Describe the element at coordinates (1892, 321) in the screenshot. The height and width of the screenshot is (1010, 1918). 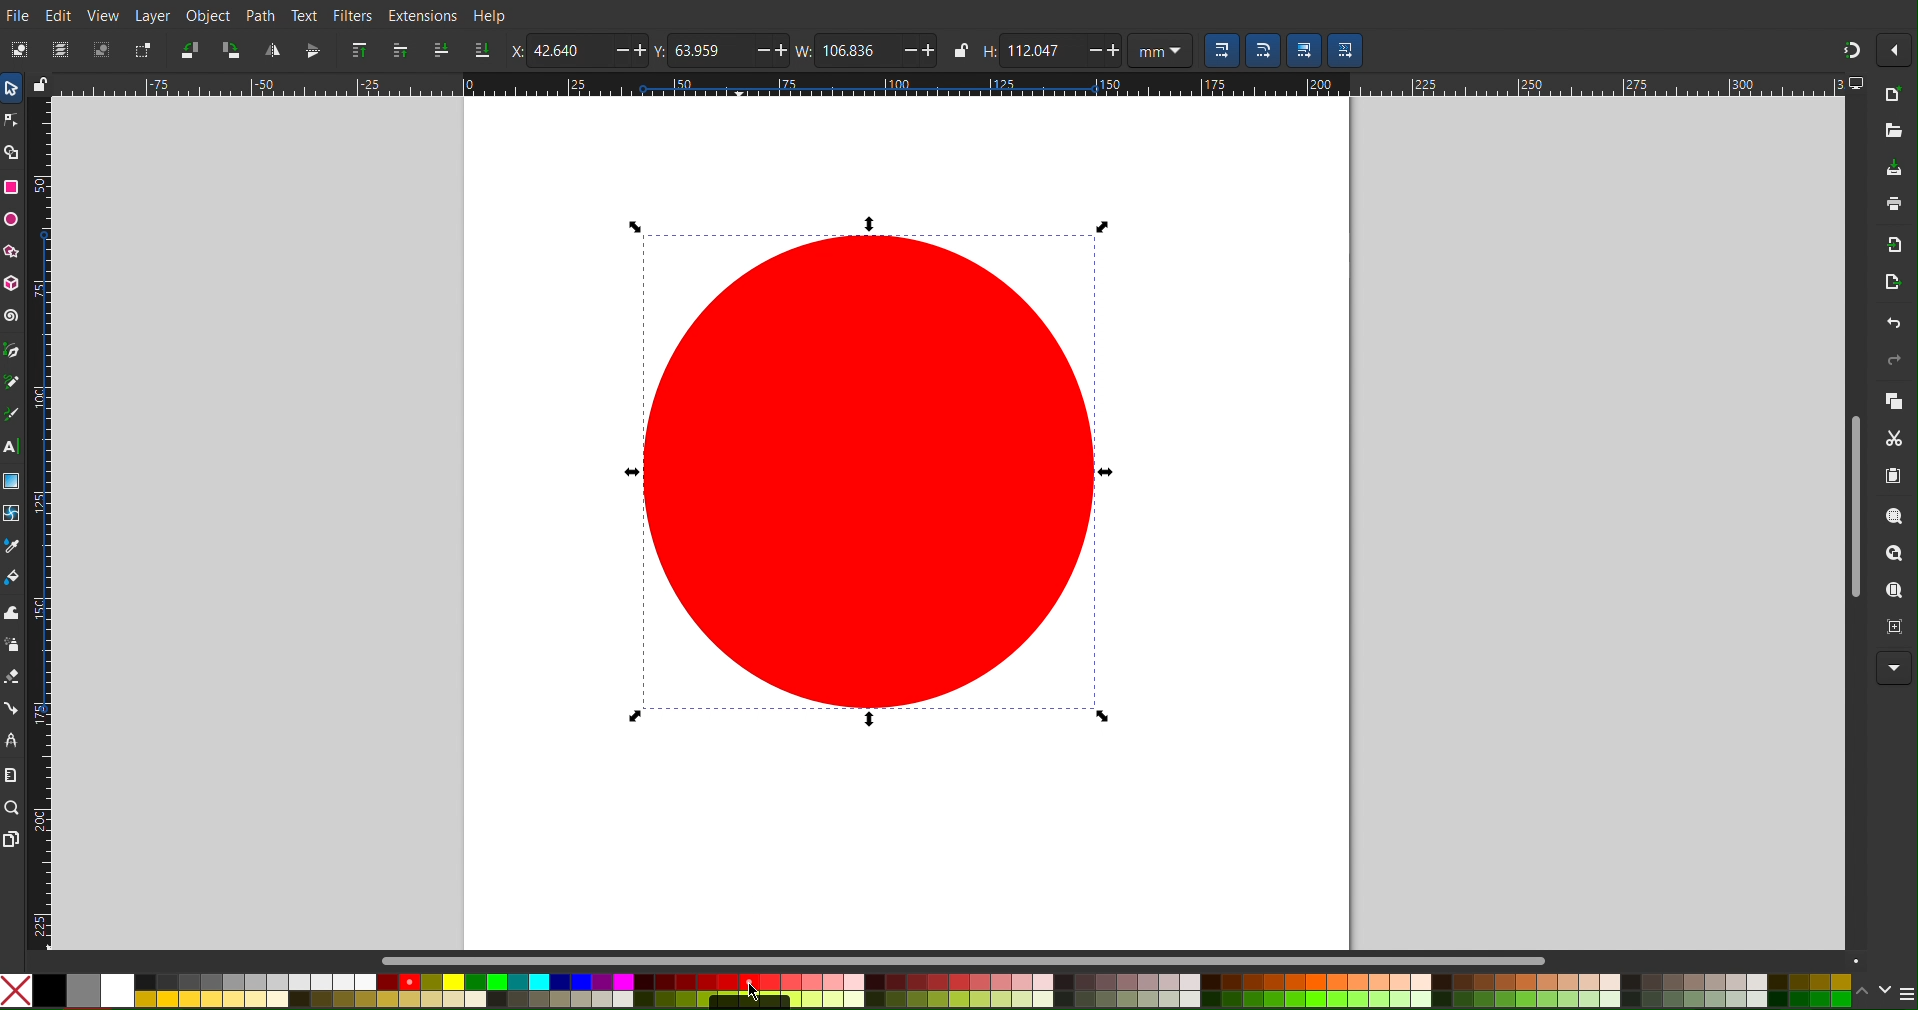
I see `Undo` at that location.